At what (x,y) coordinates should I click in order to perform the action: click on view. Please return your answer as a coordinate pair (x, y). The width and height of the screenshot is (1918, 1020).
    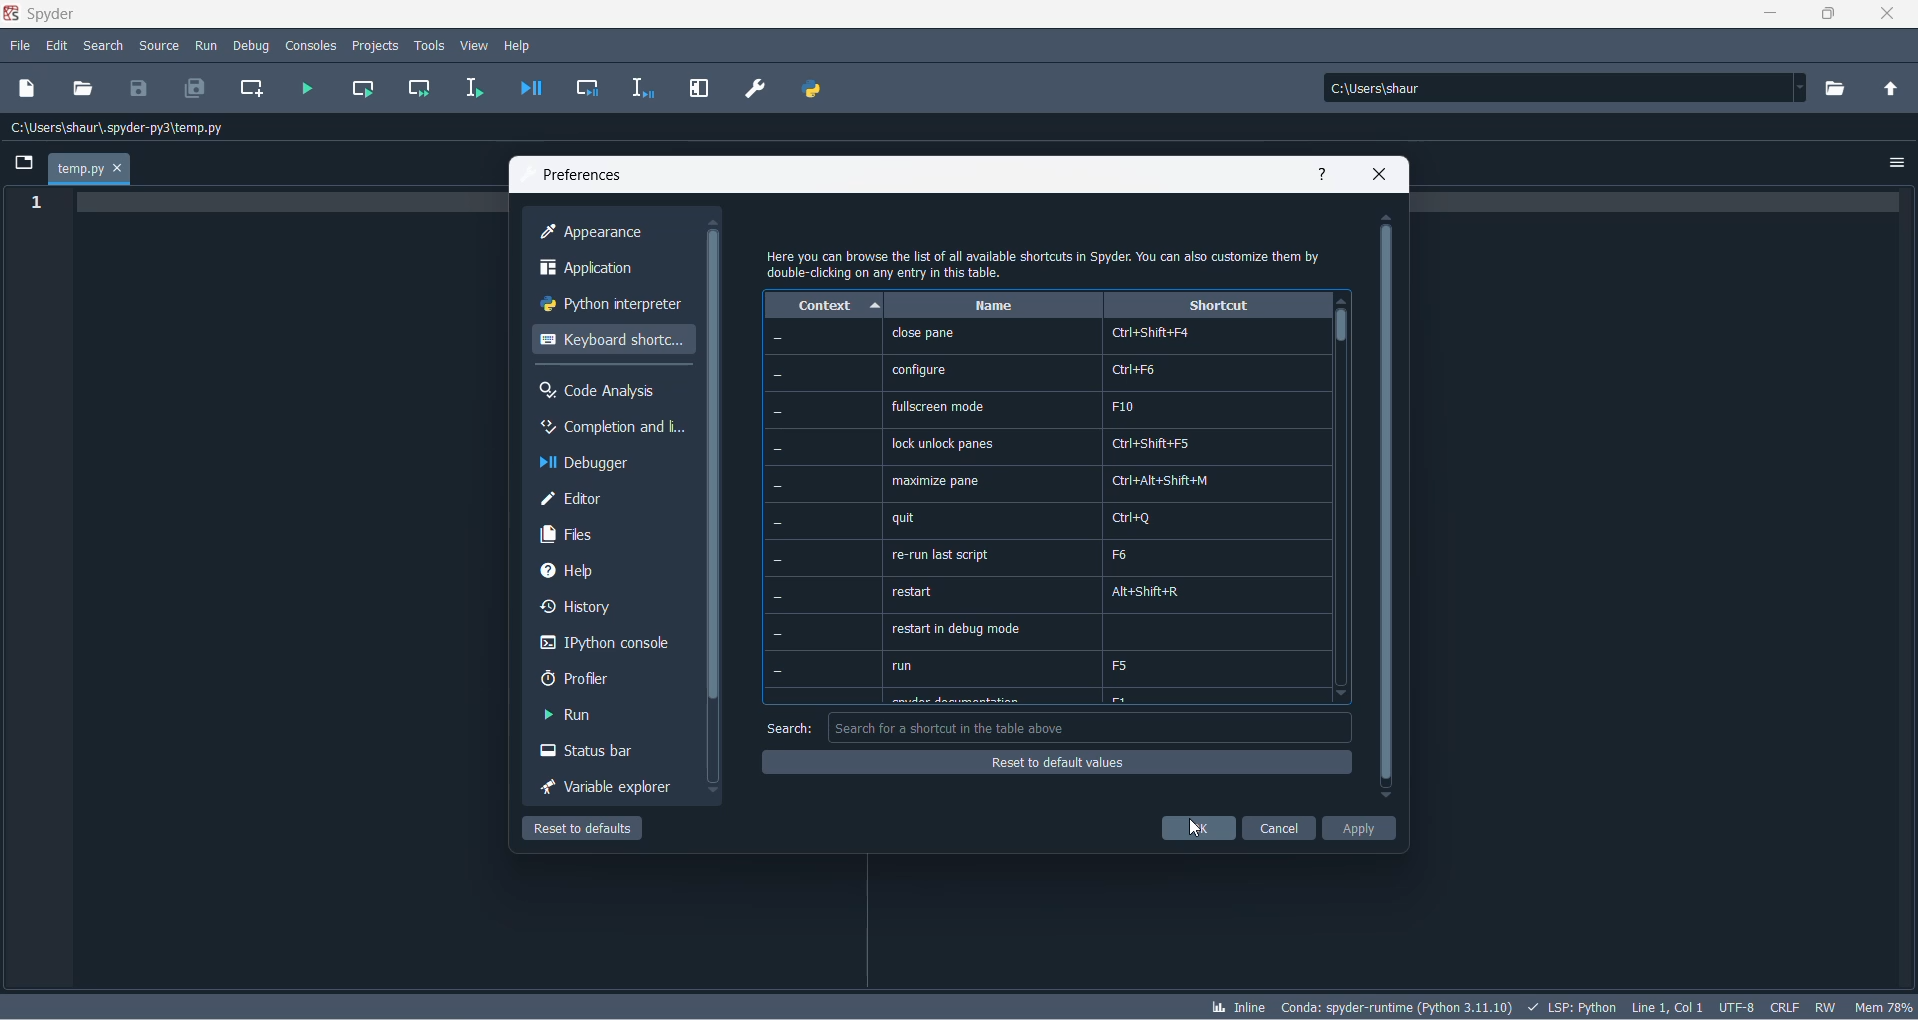
    Looking at the image, I should click on (475, 46).